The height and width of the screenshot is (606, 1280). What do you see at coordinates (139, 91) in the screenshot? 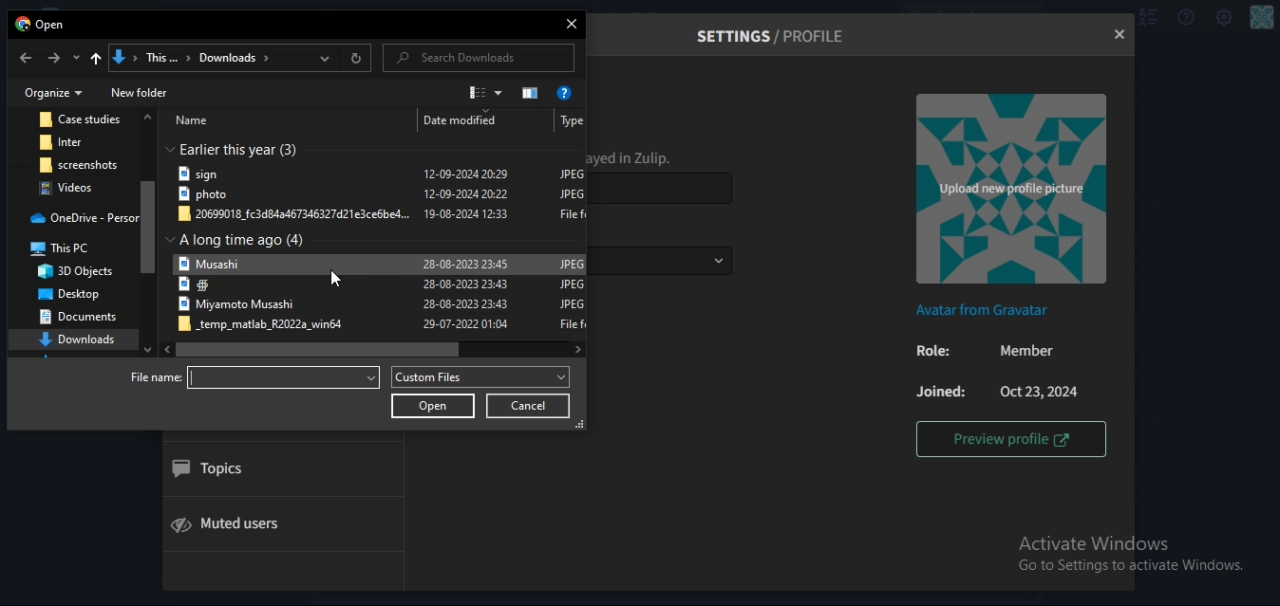
I see `new folder` at bounding box center [139, 91].